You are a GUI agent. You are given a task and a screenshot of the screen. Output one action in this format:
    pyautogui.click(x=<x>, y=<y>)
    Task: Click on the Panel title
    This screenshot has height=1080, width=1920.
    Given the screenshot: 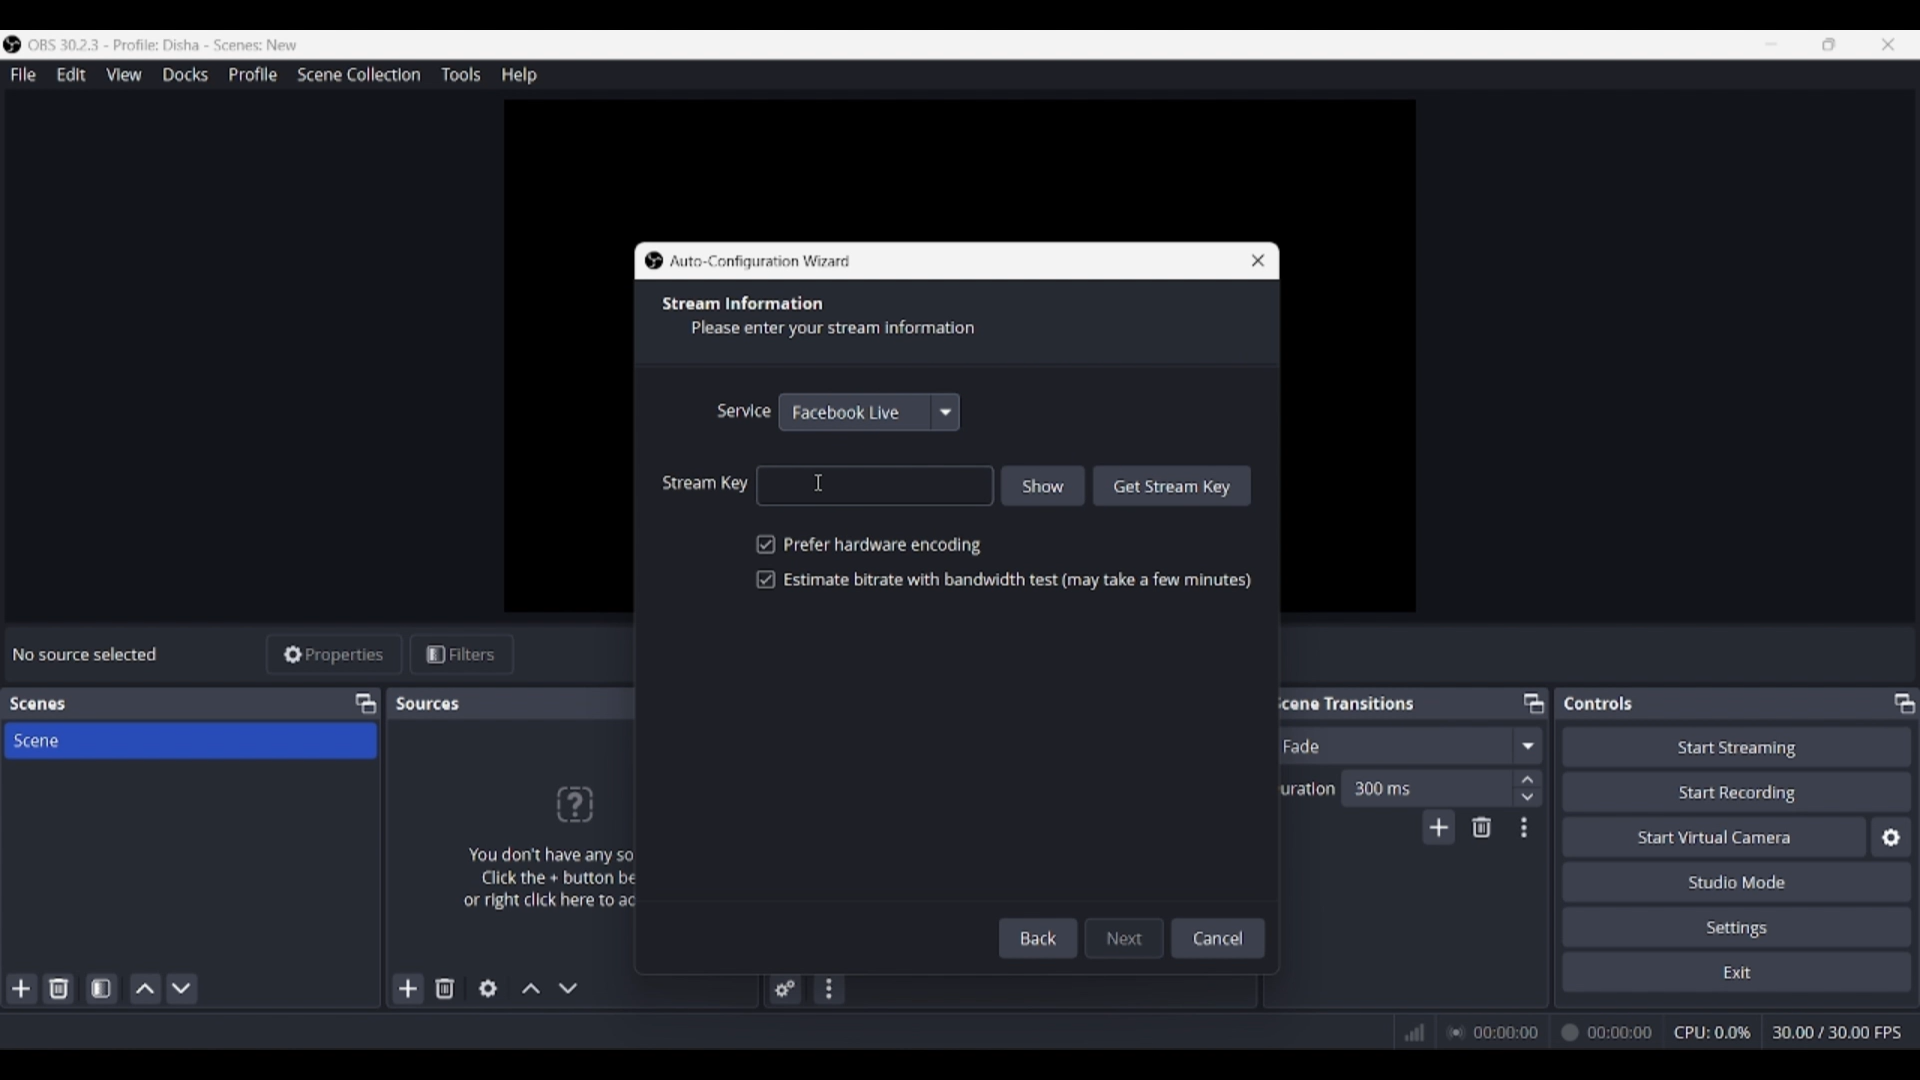 What is the action you would take?
    pyautogui.click(x=1344, y=702)
    